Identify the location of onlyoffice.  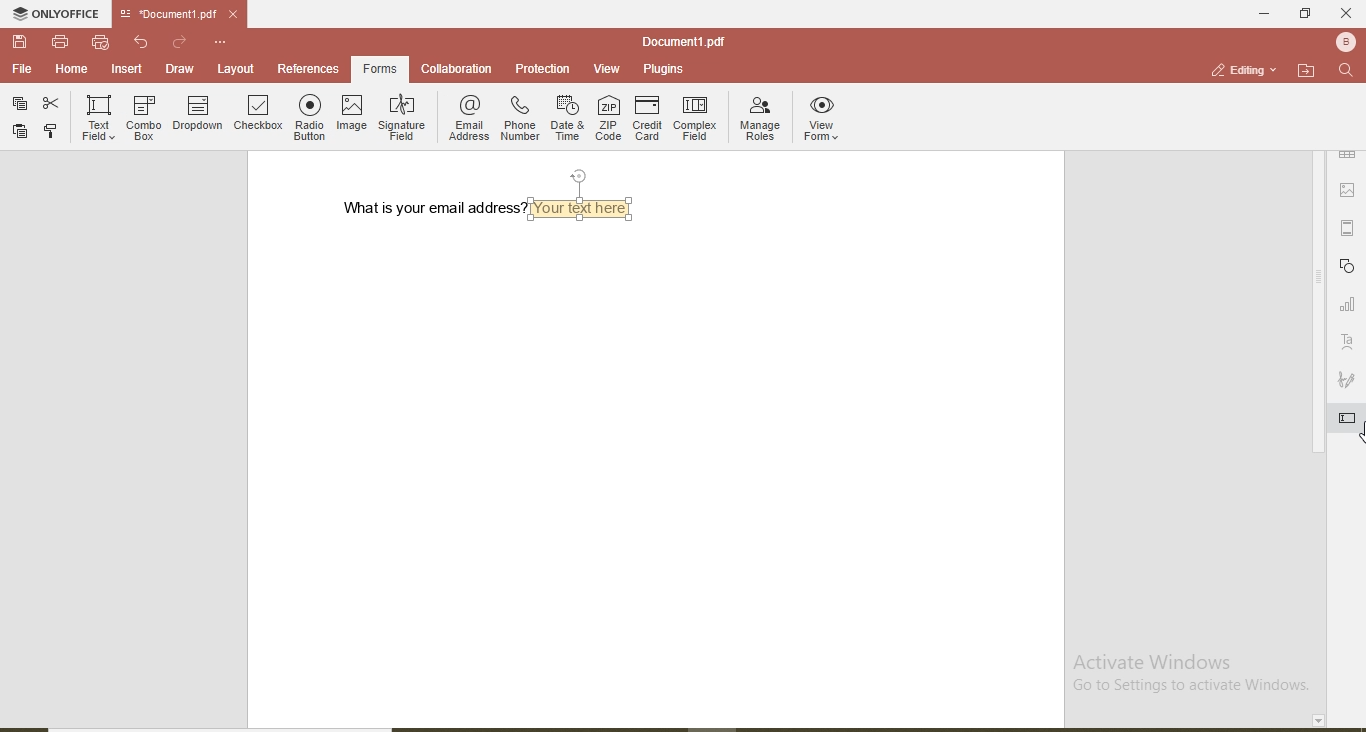
(59, 16).